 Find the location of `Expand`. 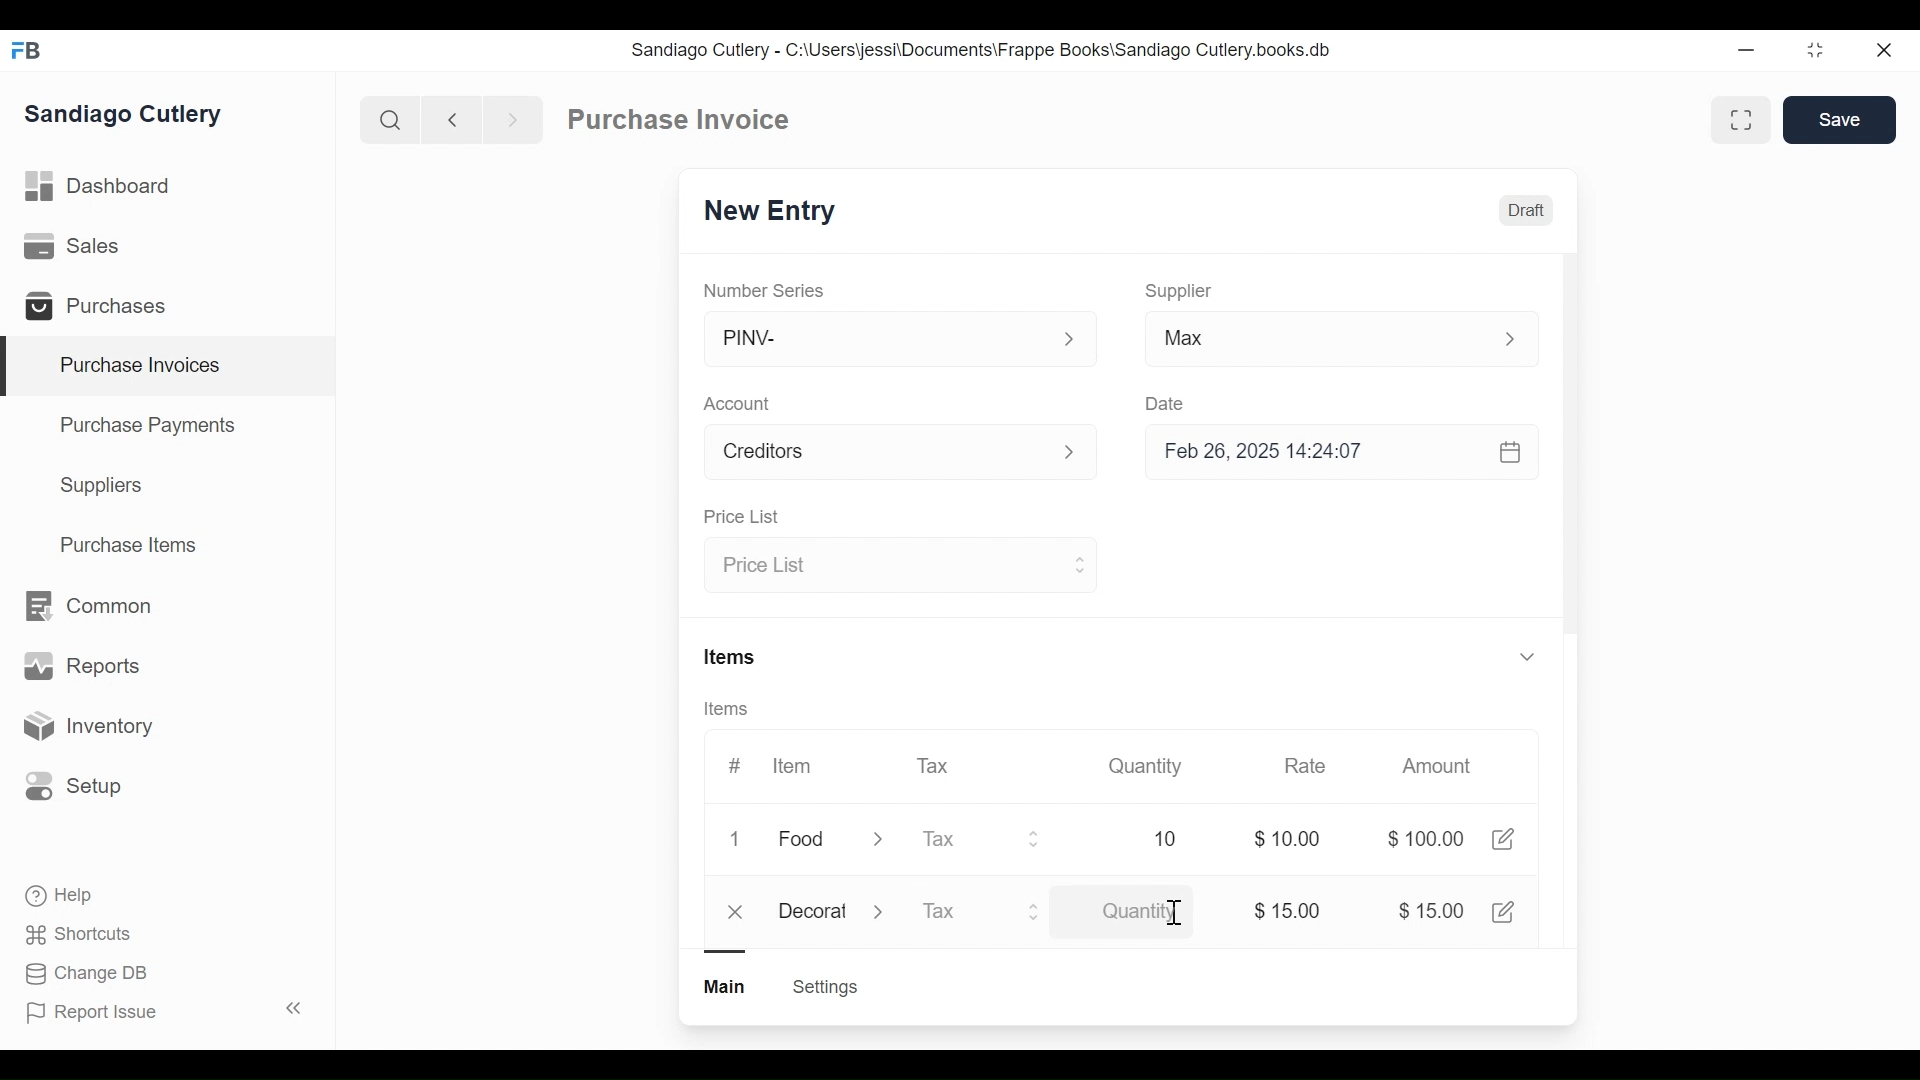

Expand is located at coordinates (1526, 655).